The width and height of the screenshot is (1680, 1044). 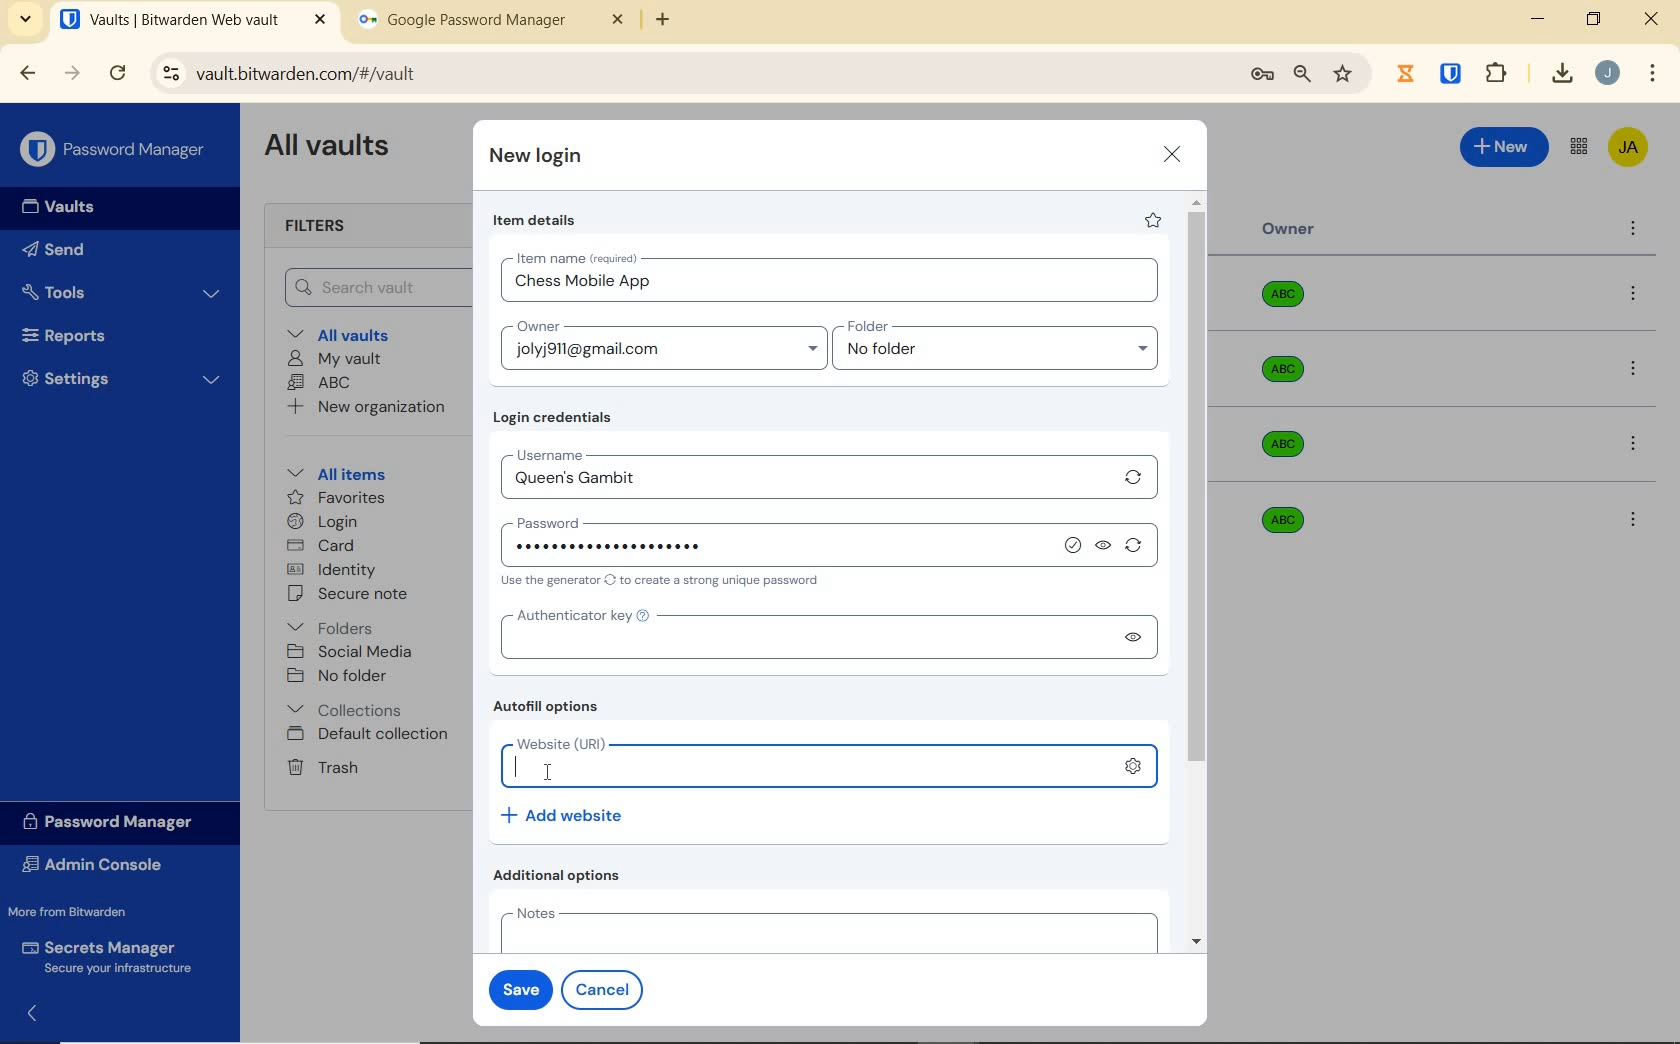 I want to click on Owner organization, so click(x=1290, y=444).